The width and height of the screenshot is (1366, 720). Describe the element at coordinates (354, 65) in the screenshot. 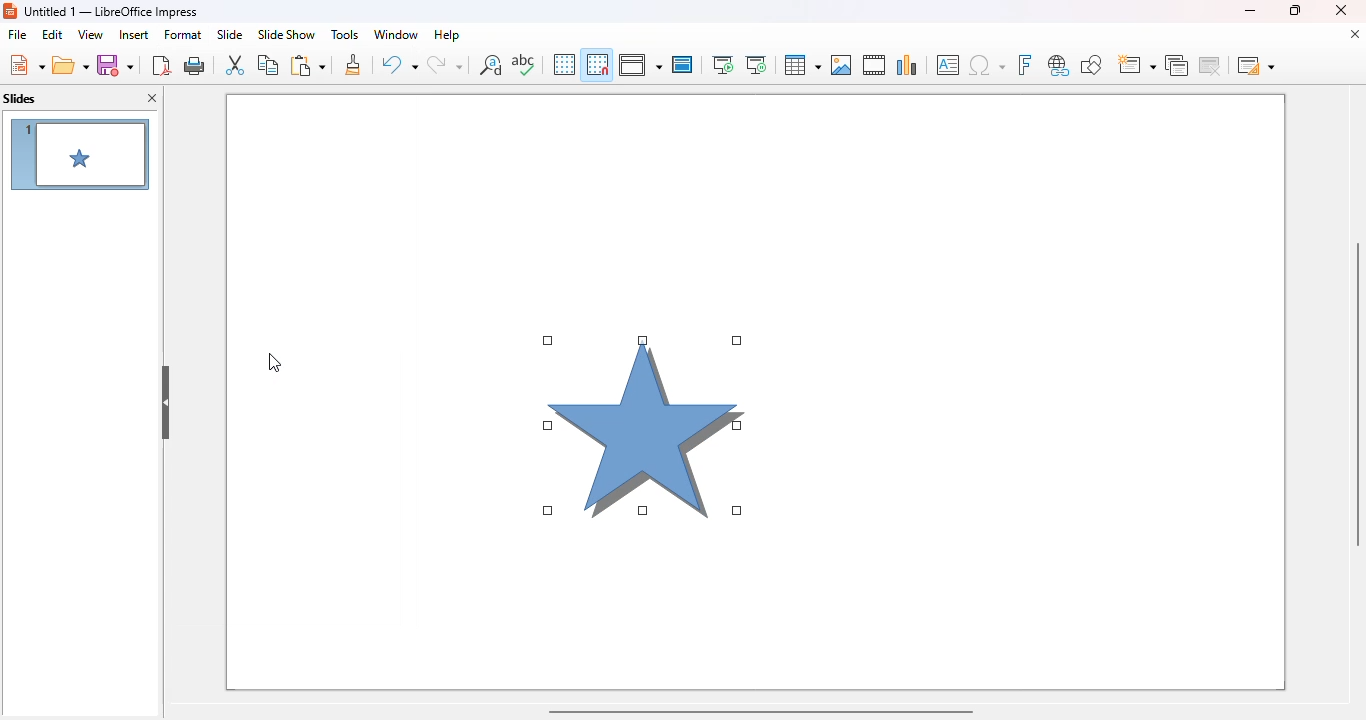

I see `clone formatting` at that location.